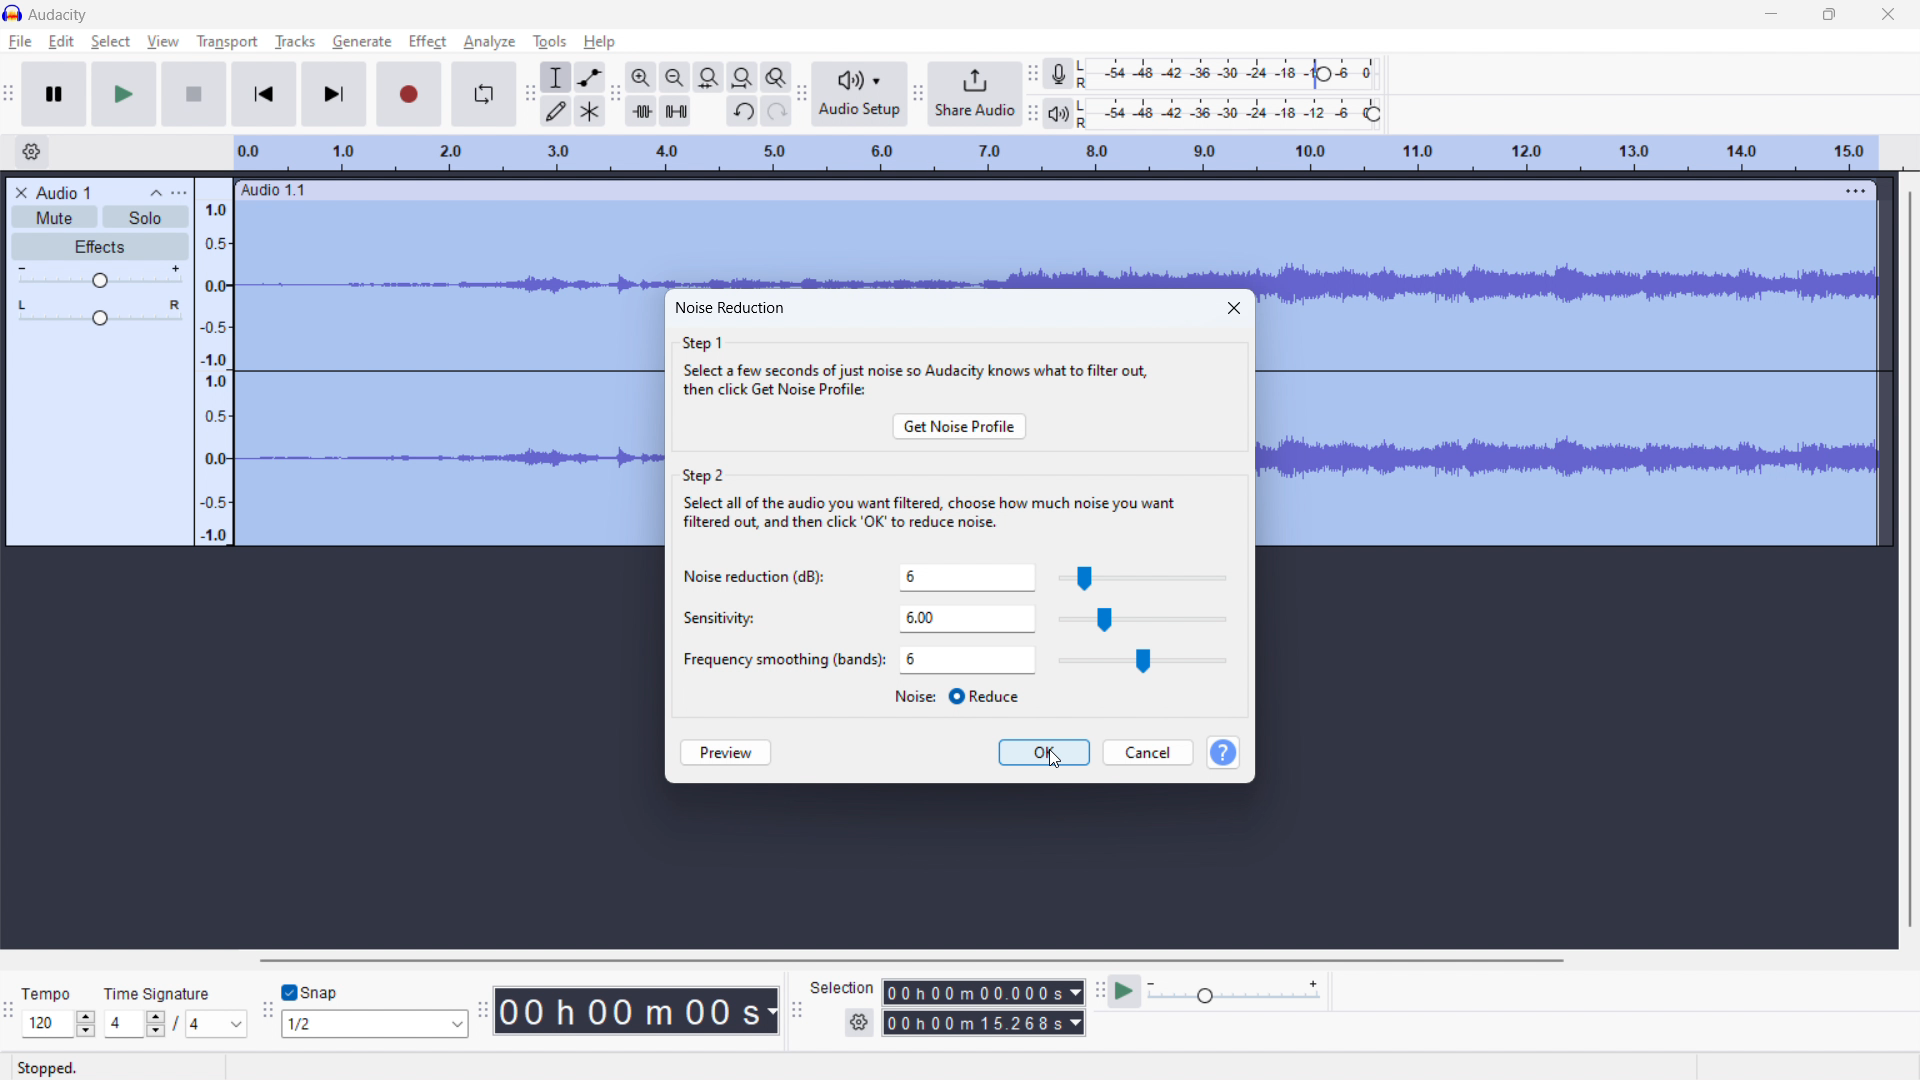 The width and height of the screenshot is (1920, 1080). Describe the element at coordinates (162, 40) in the screenshot. I see `view` at that location.